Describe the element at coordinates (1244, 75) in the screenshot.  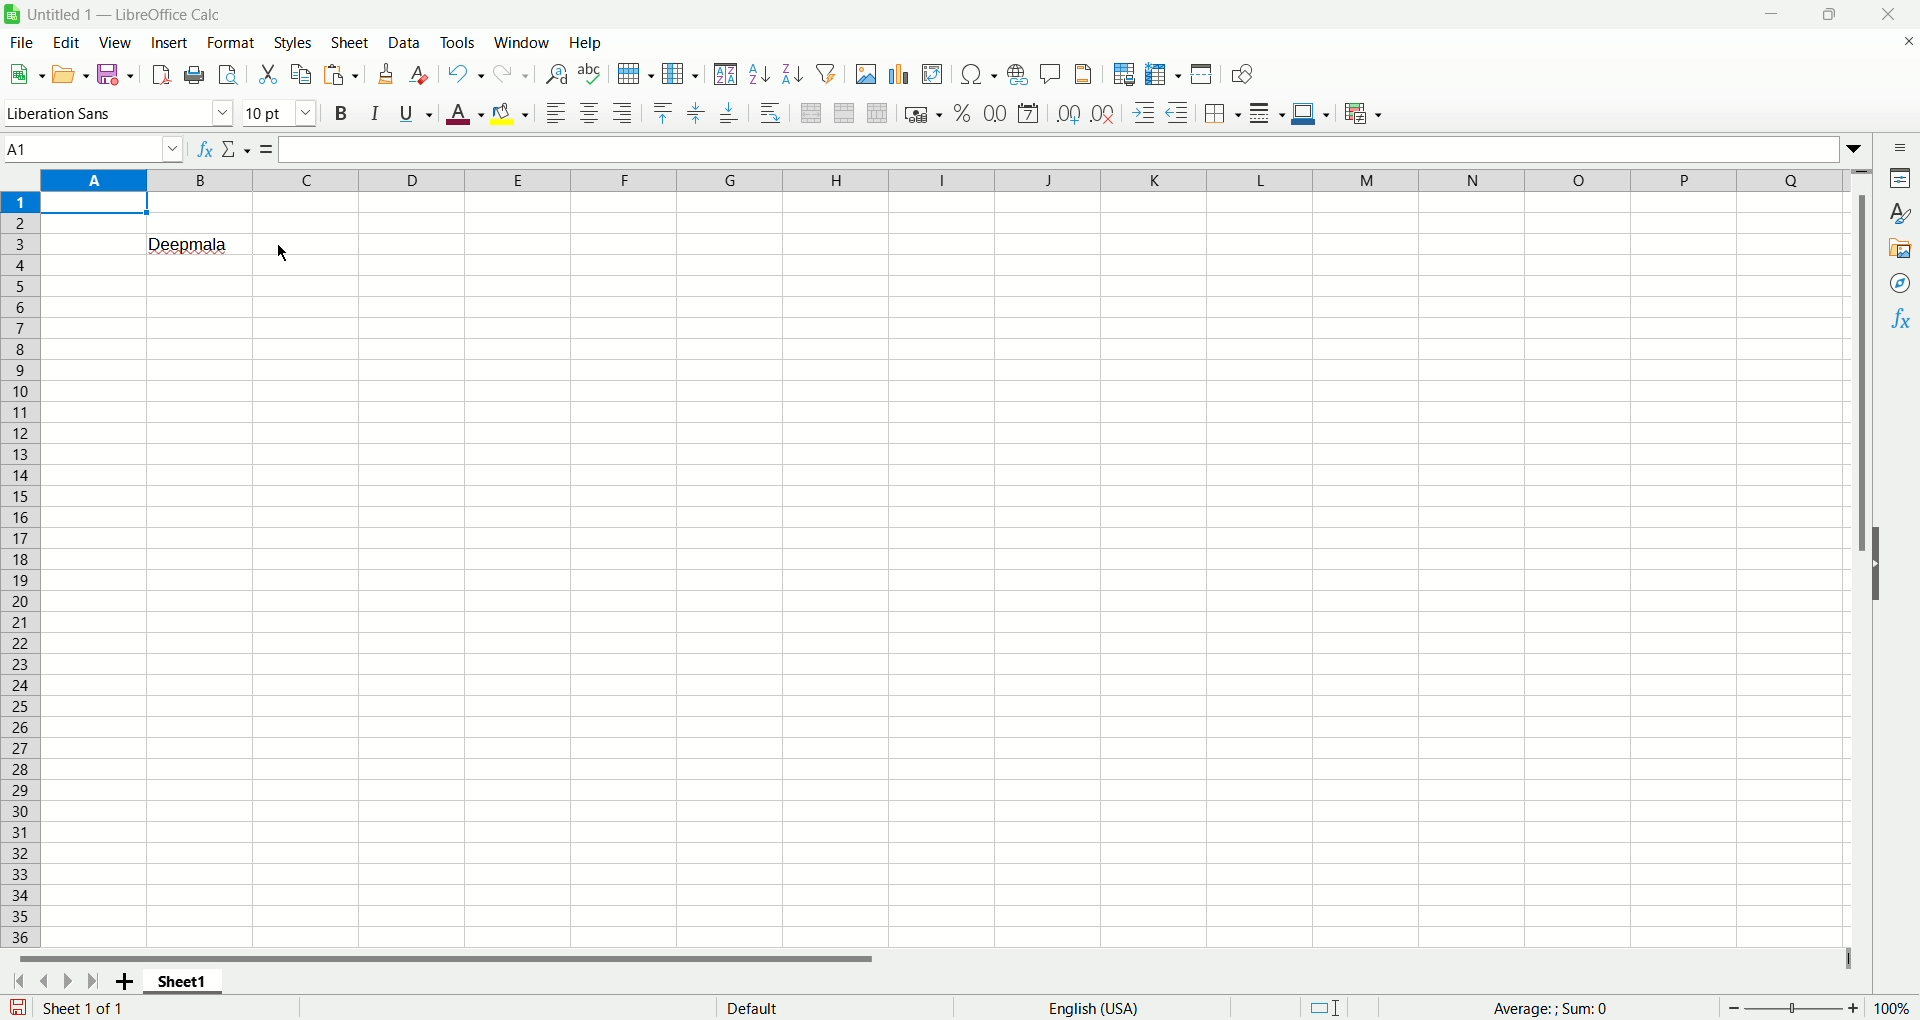
I see `Show draw fuctions` at that location.